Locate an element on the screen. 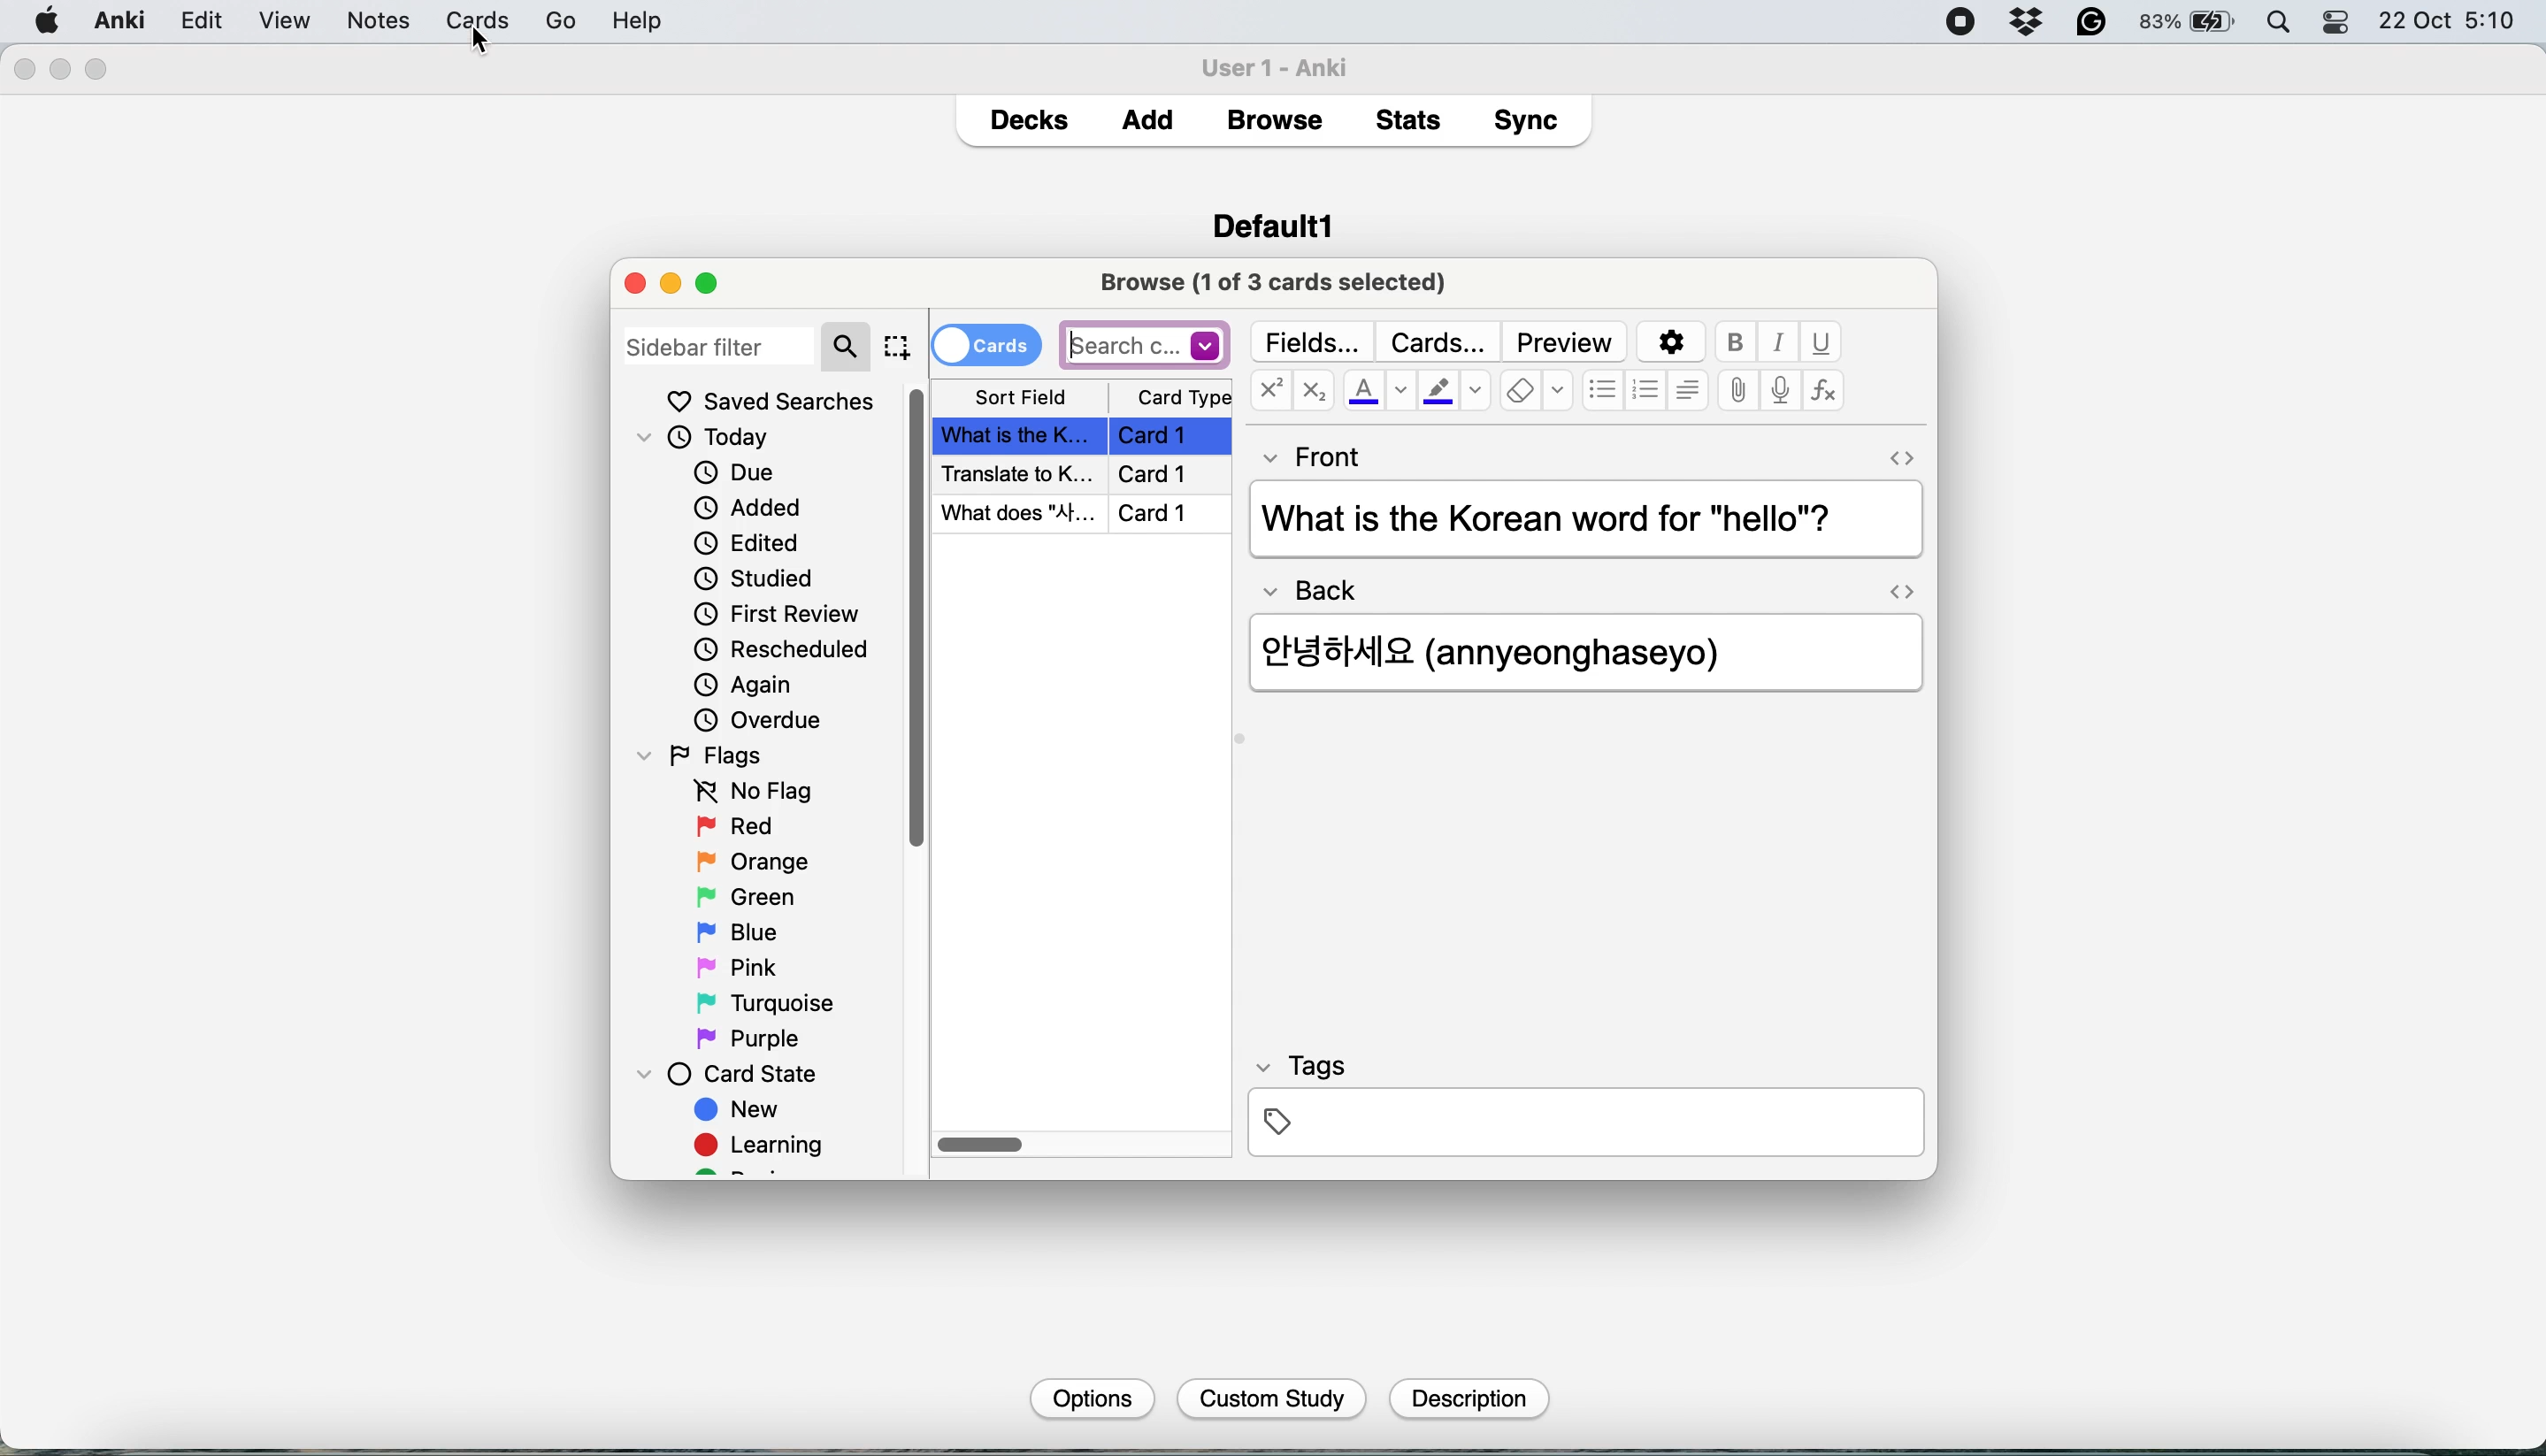  fields is located at coordinates (1315, 342).